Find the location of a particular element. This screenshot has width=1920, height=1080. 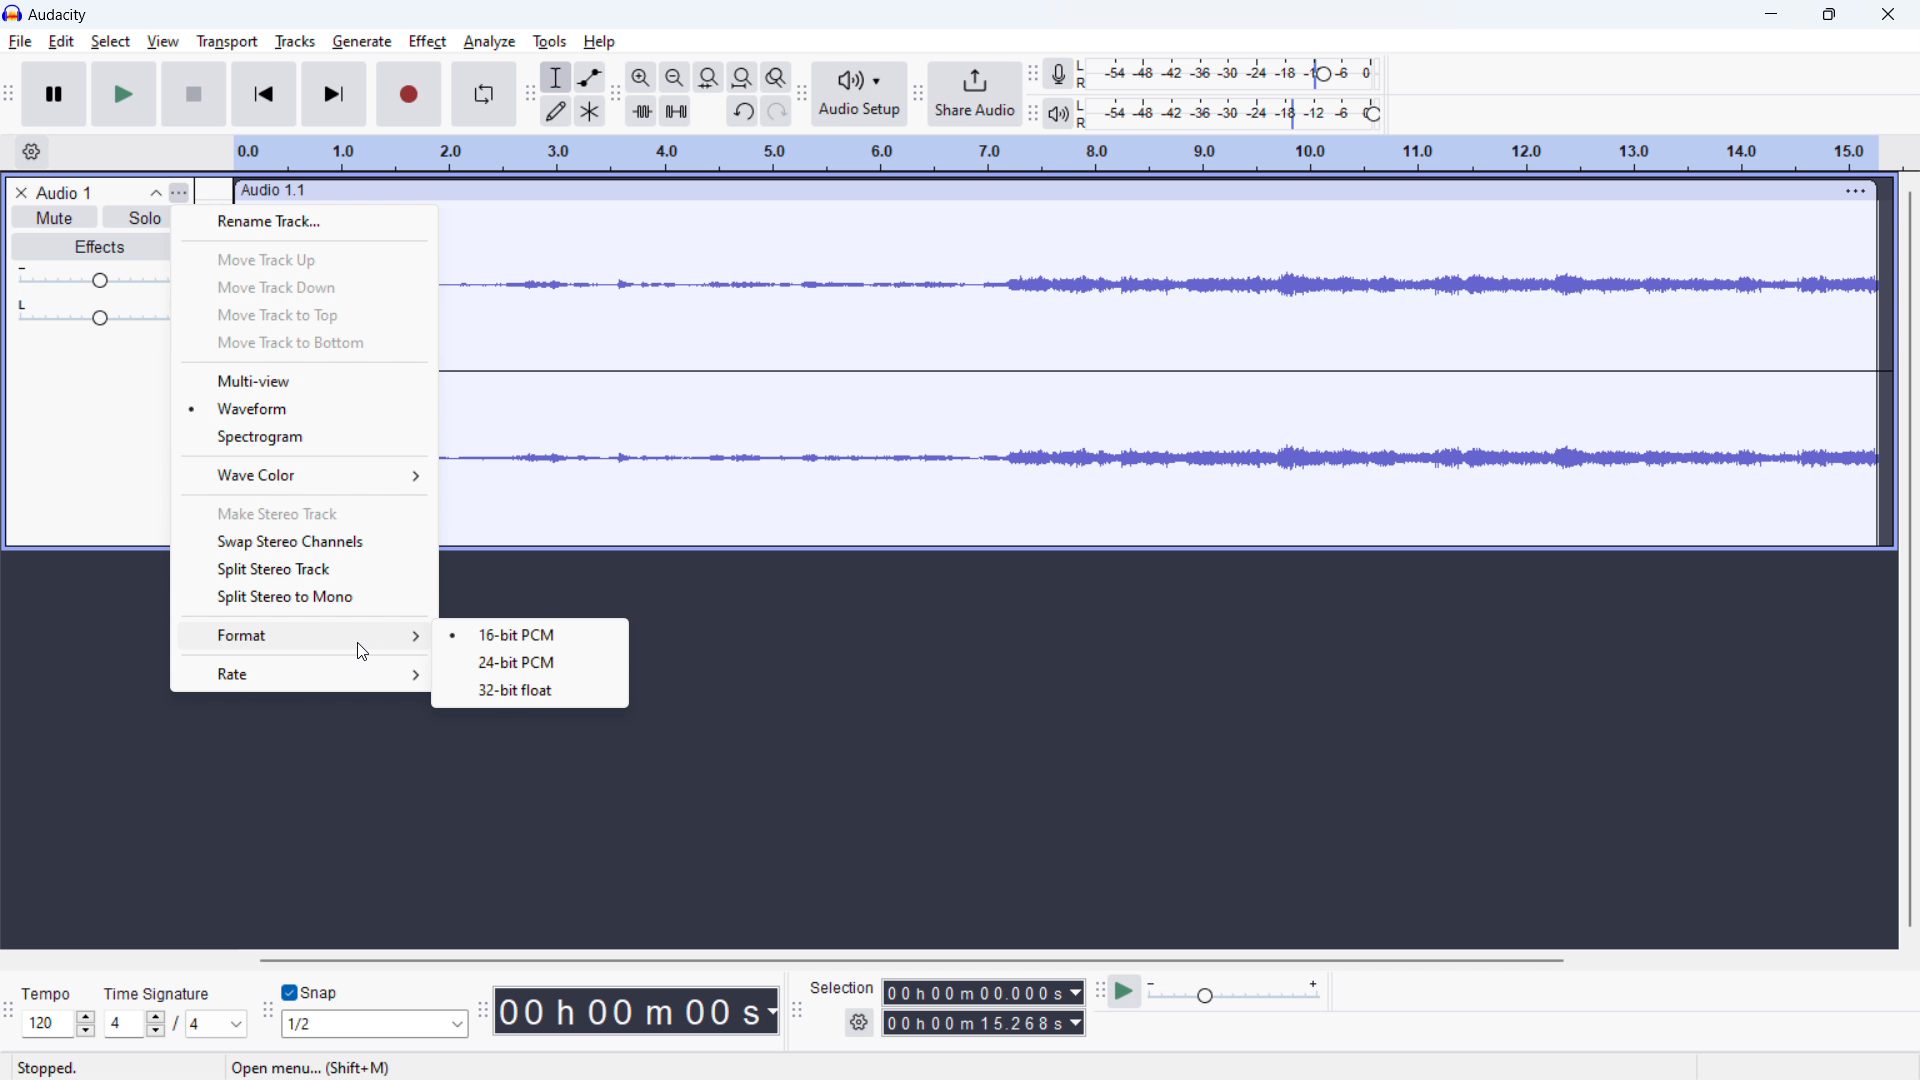

playback level is located at coordinates (1235, 114).